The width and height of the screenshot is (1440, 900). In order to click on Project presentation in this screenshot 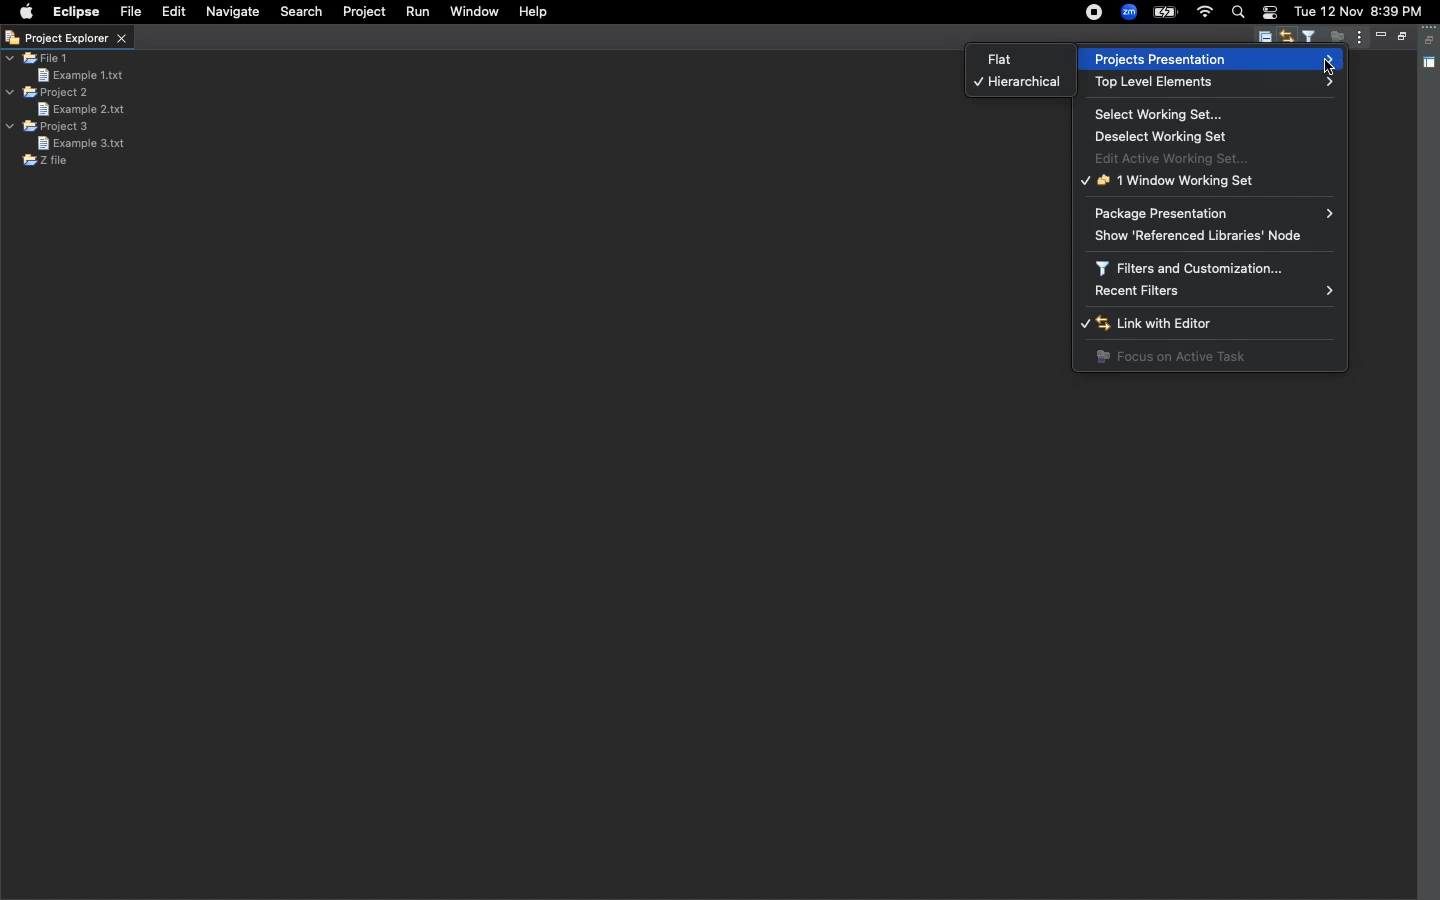, I will do `click(1209, 58)`.